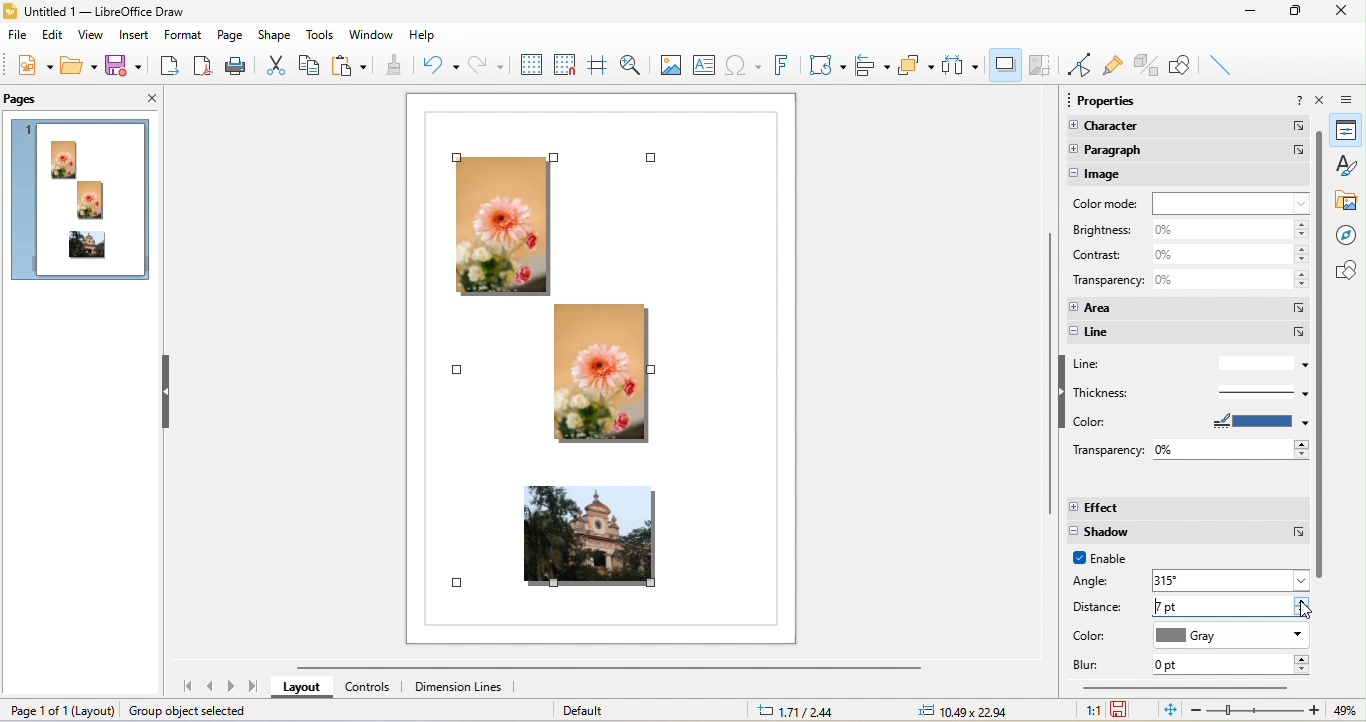 Image resolution: width=1366 pixels, height=722 pixels. What do you see at coordinates (169, 391) in the screenshot?
I see `hide` at bounding box center [169, 391].